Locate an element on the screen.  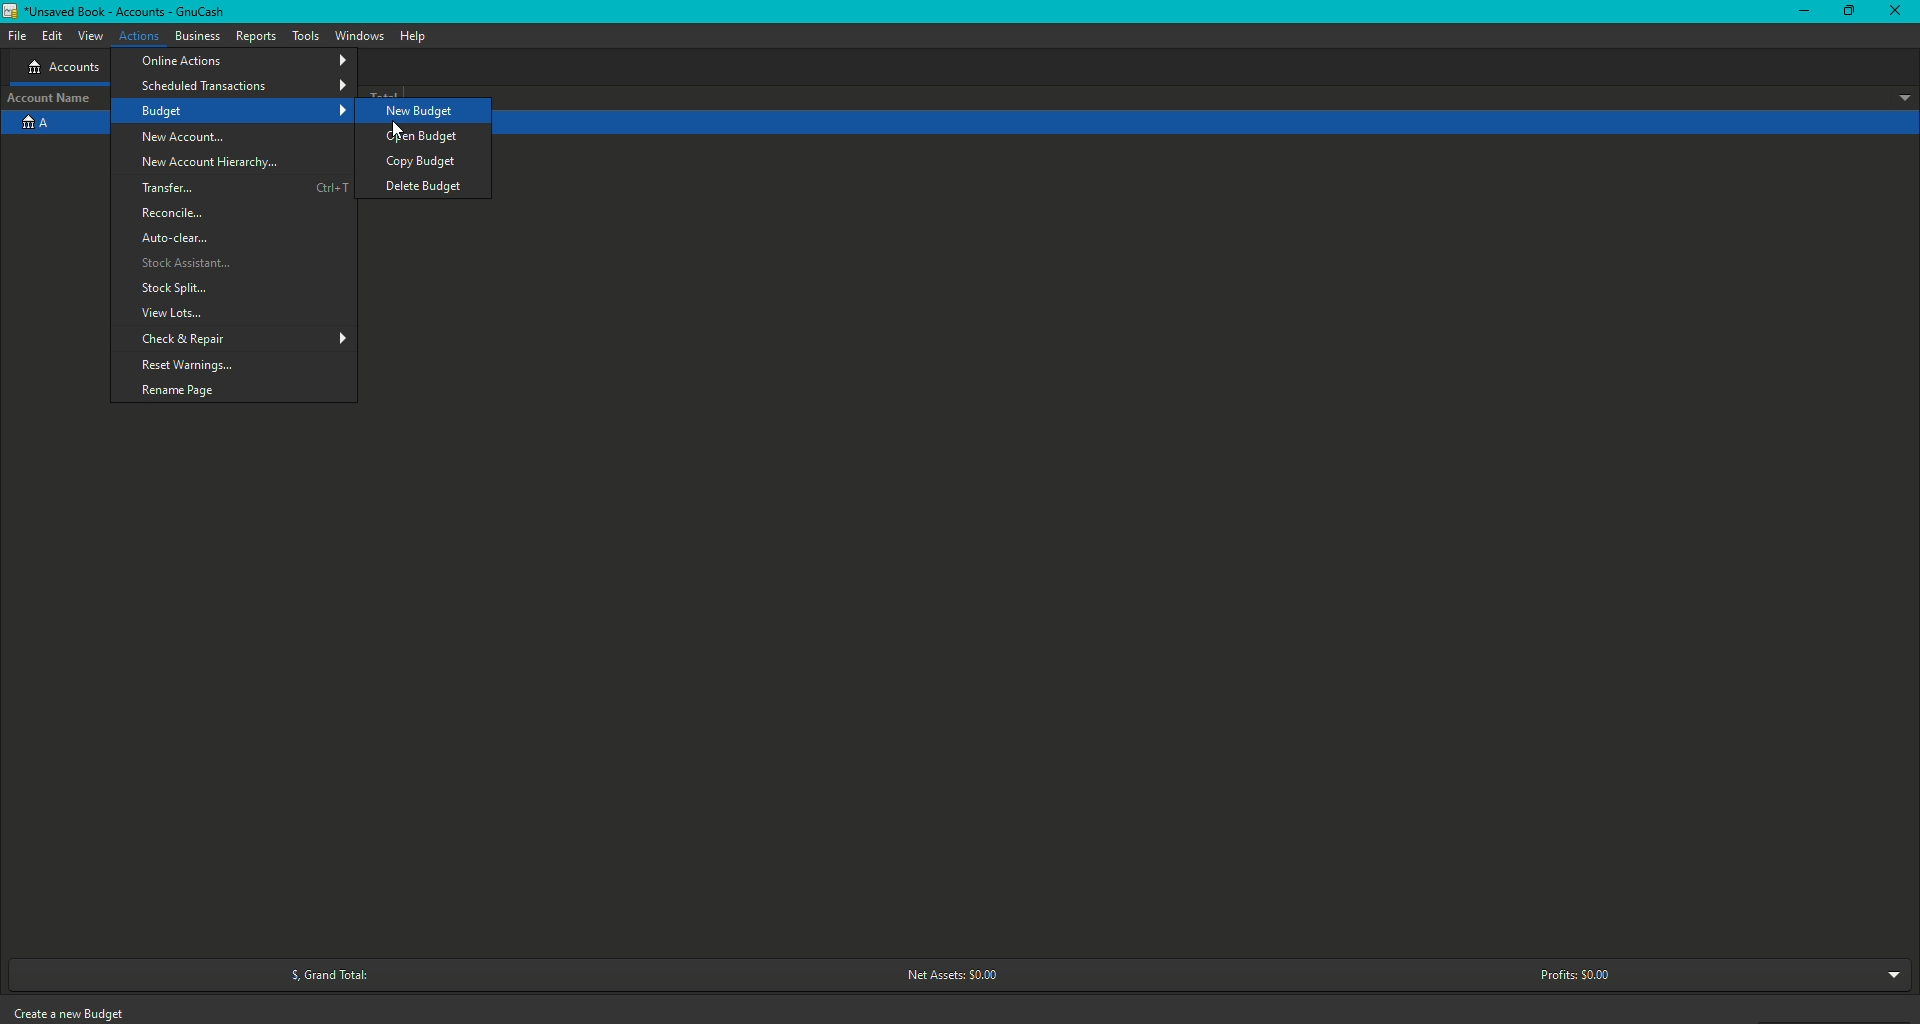
Reset Warnings is located at coordinates (189, 369).